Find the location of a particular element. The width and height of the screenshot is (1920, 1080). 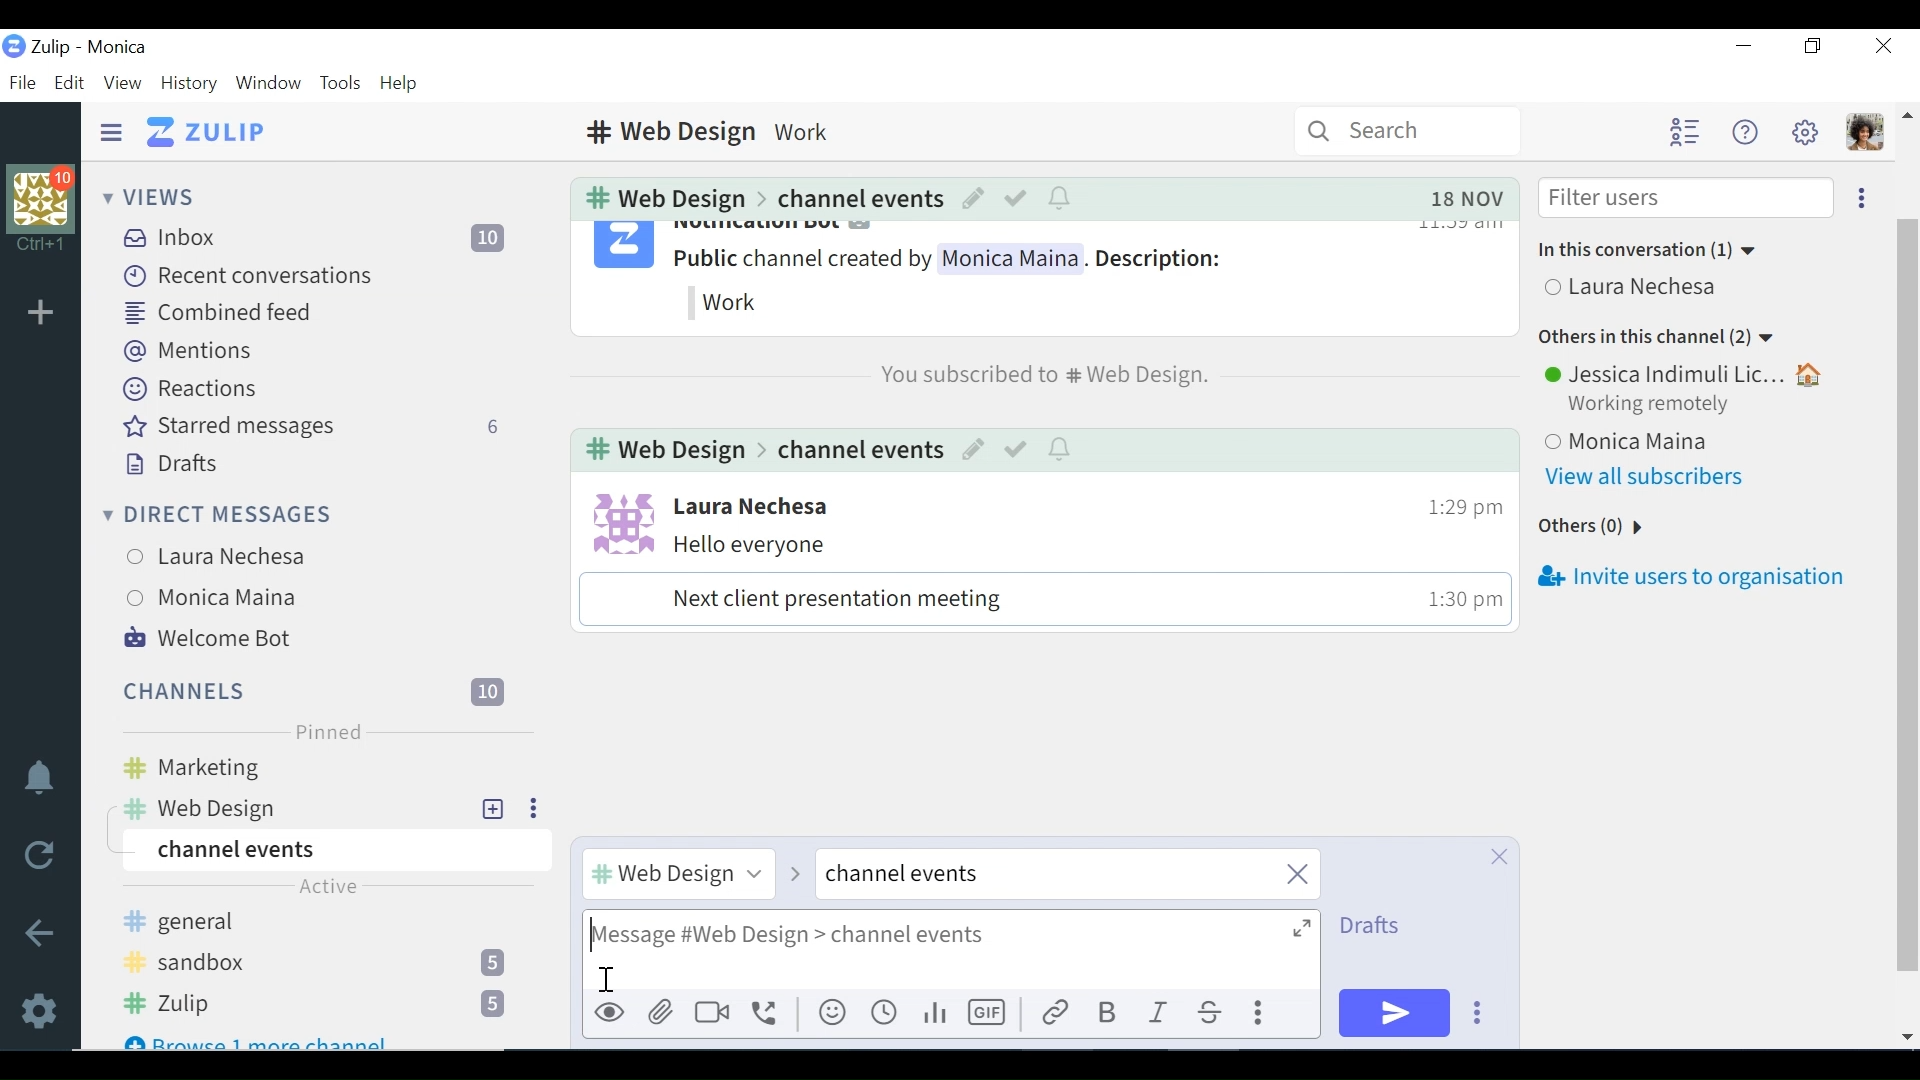

#channel is located at coordinates (675, 872).